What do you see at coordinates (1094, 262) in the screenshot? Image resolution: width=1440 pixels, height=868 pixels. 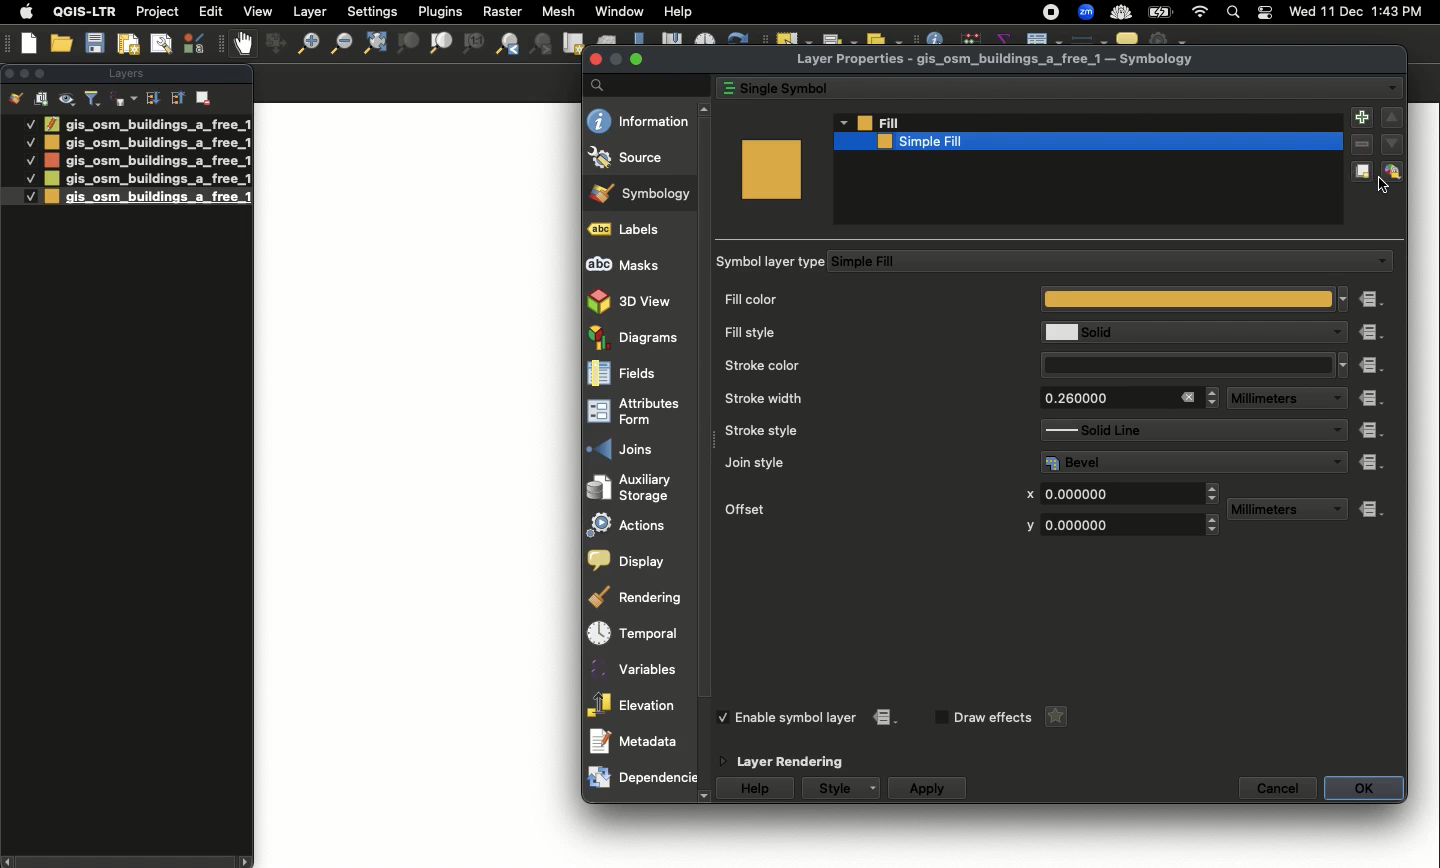 I see `Simple Fill` at bounding box center [1094, 262].